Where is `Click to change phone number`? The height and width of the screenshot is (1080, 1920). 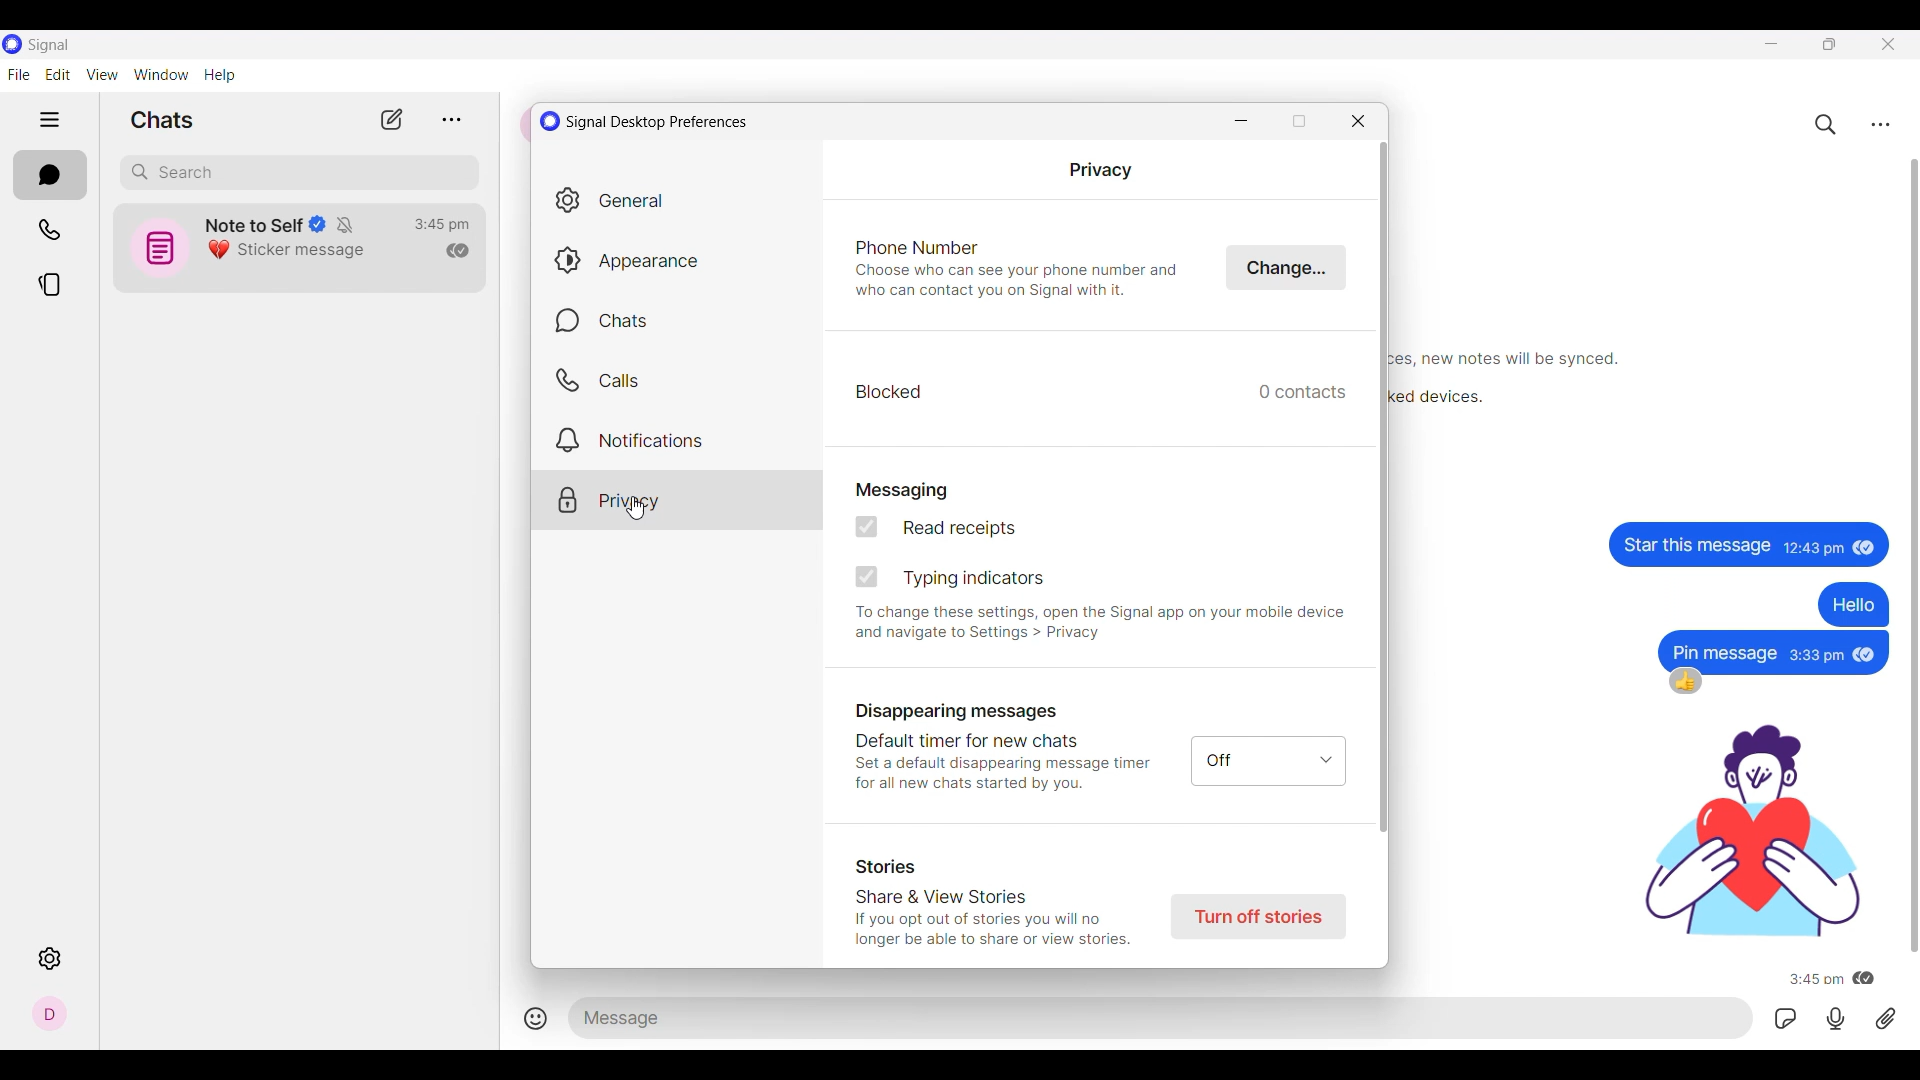
Click to change phone number is located at coordinates (1287, 268).